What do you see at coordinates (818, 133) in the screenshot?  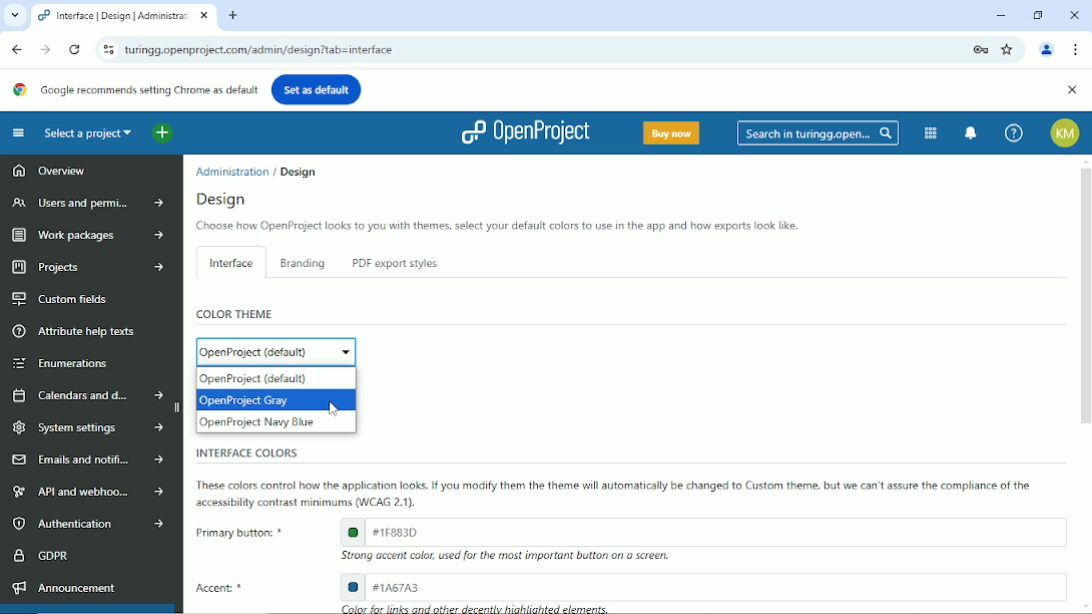 I see ` Search in turingg.open...` at bounding box center [818, 133].